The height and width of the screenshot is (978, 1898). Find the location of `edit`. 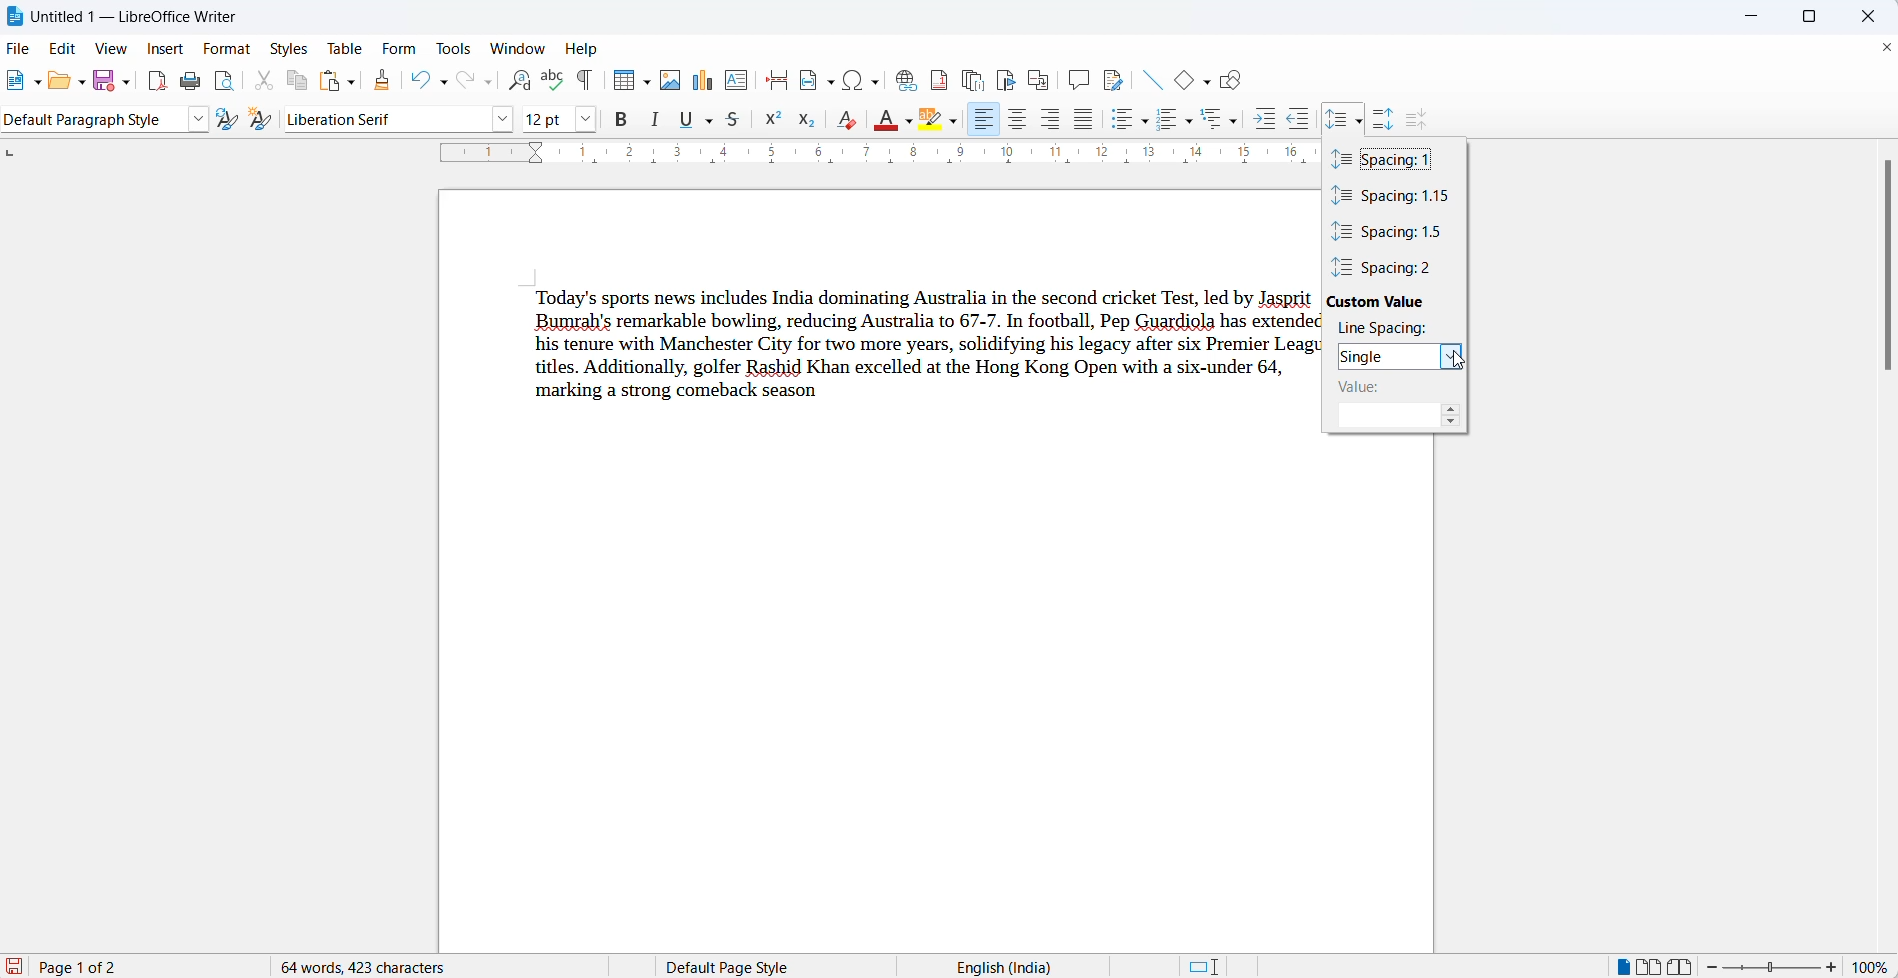

edit is located at coordinates (66, 48).